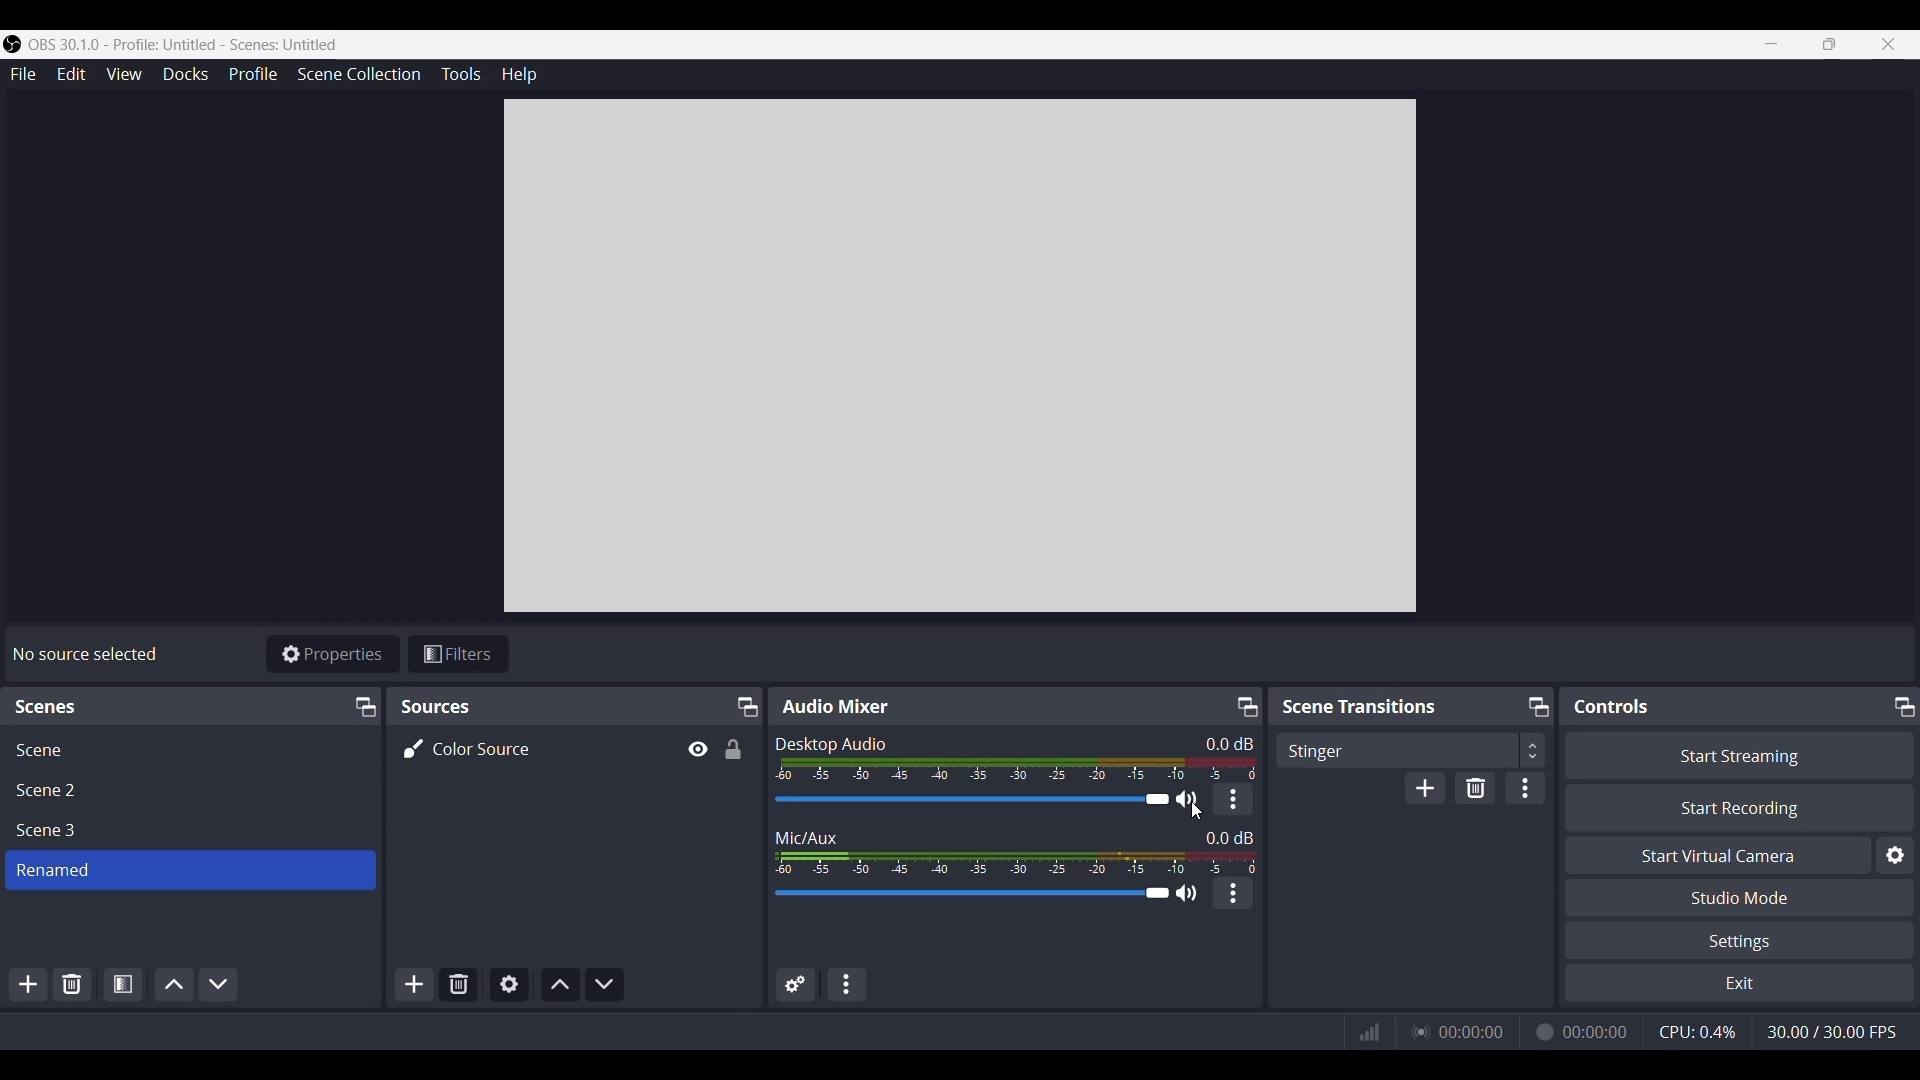 The image size is (1920, 1080). Describe the element at coordinates (1016, 862) in the screenshot. I see `Mic/Aux volume` at that location.